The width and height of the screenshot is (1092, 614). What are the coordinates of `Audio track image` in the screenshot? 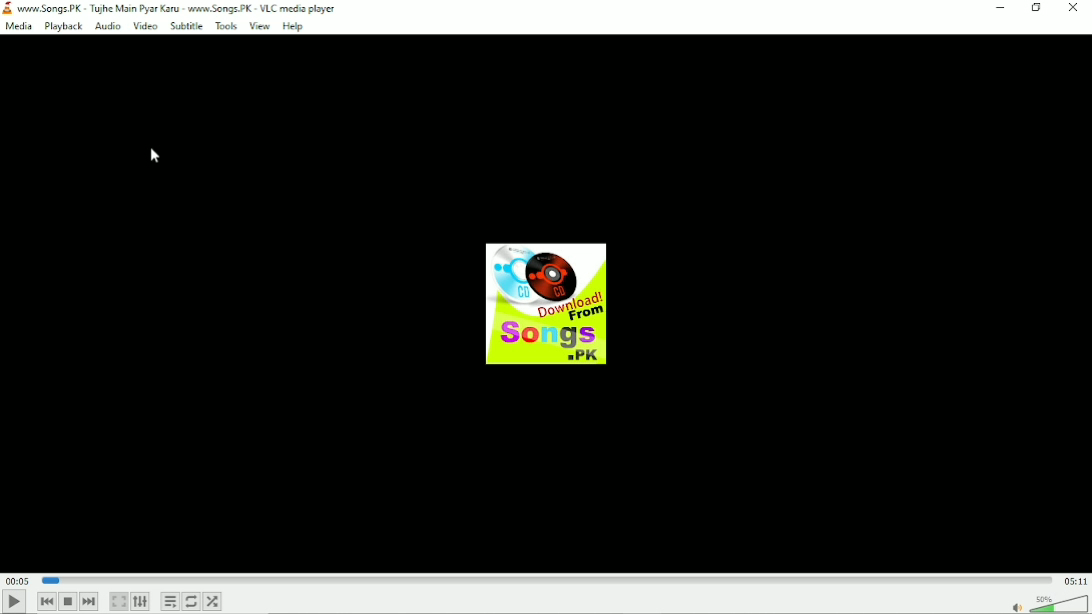 It's located at (545, 304).